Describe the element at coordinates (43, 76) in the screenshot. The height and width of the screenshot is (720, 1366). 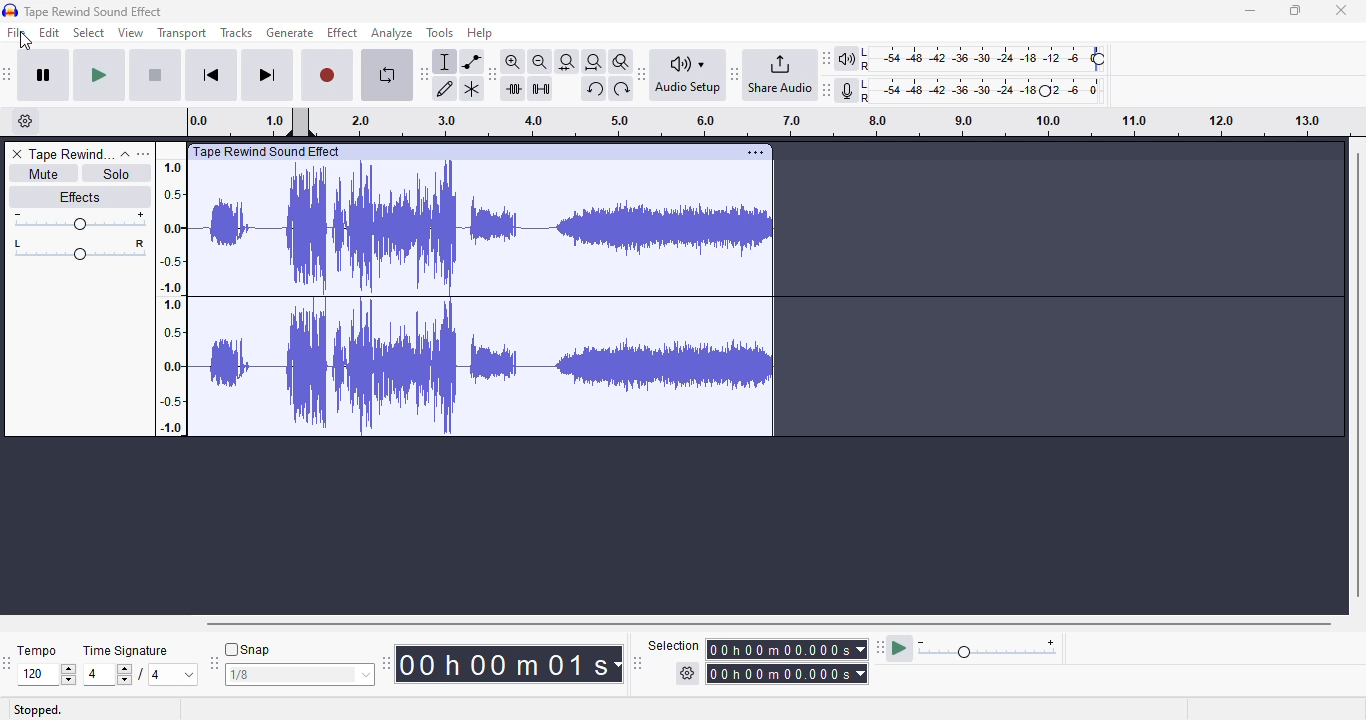
I see `pause` at that location.